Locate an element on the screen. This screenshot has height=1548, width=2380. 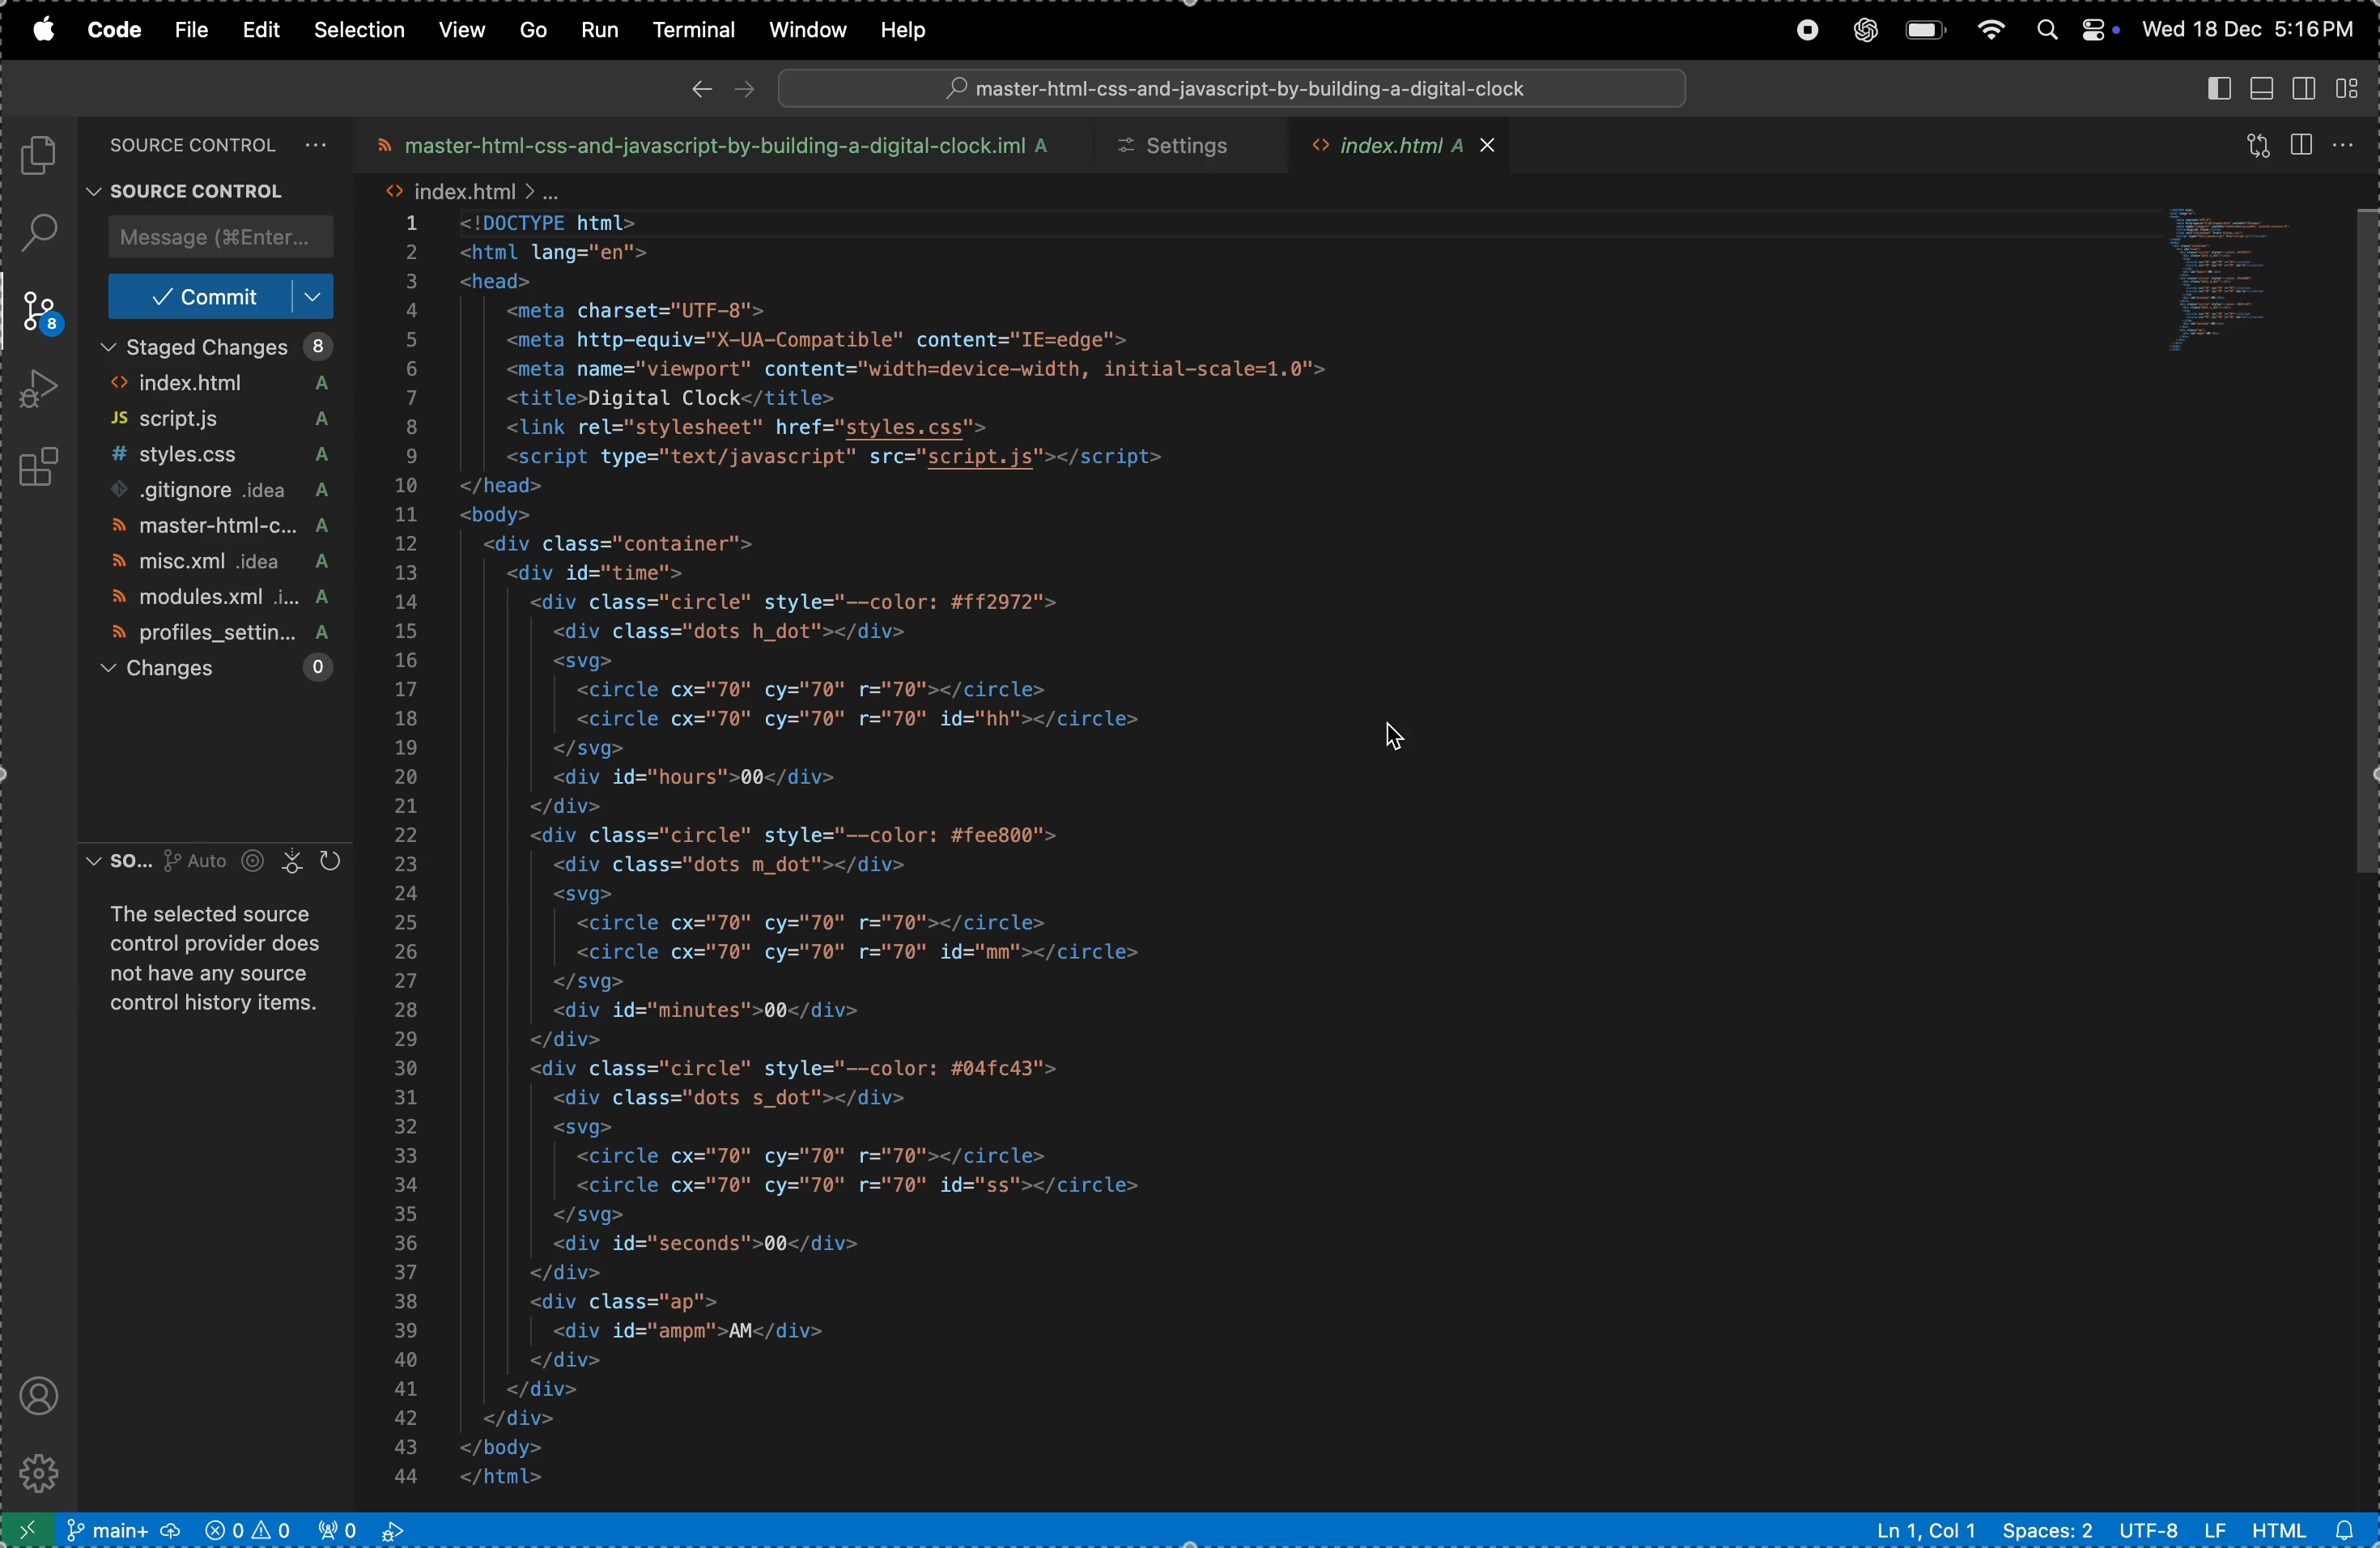
search bar is located at coordinates (1230, 91).